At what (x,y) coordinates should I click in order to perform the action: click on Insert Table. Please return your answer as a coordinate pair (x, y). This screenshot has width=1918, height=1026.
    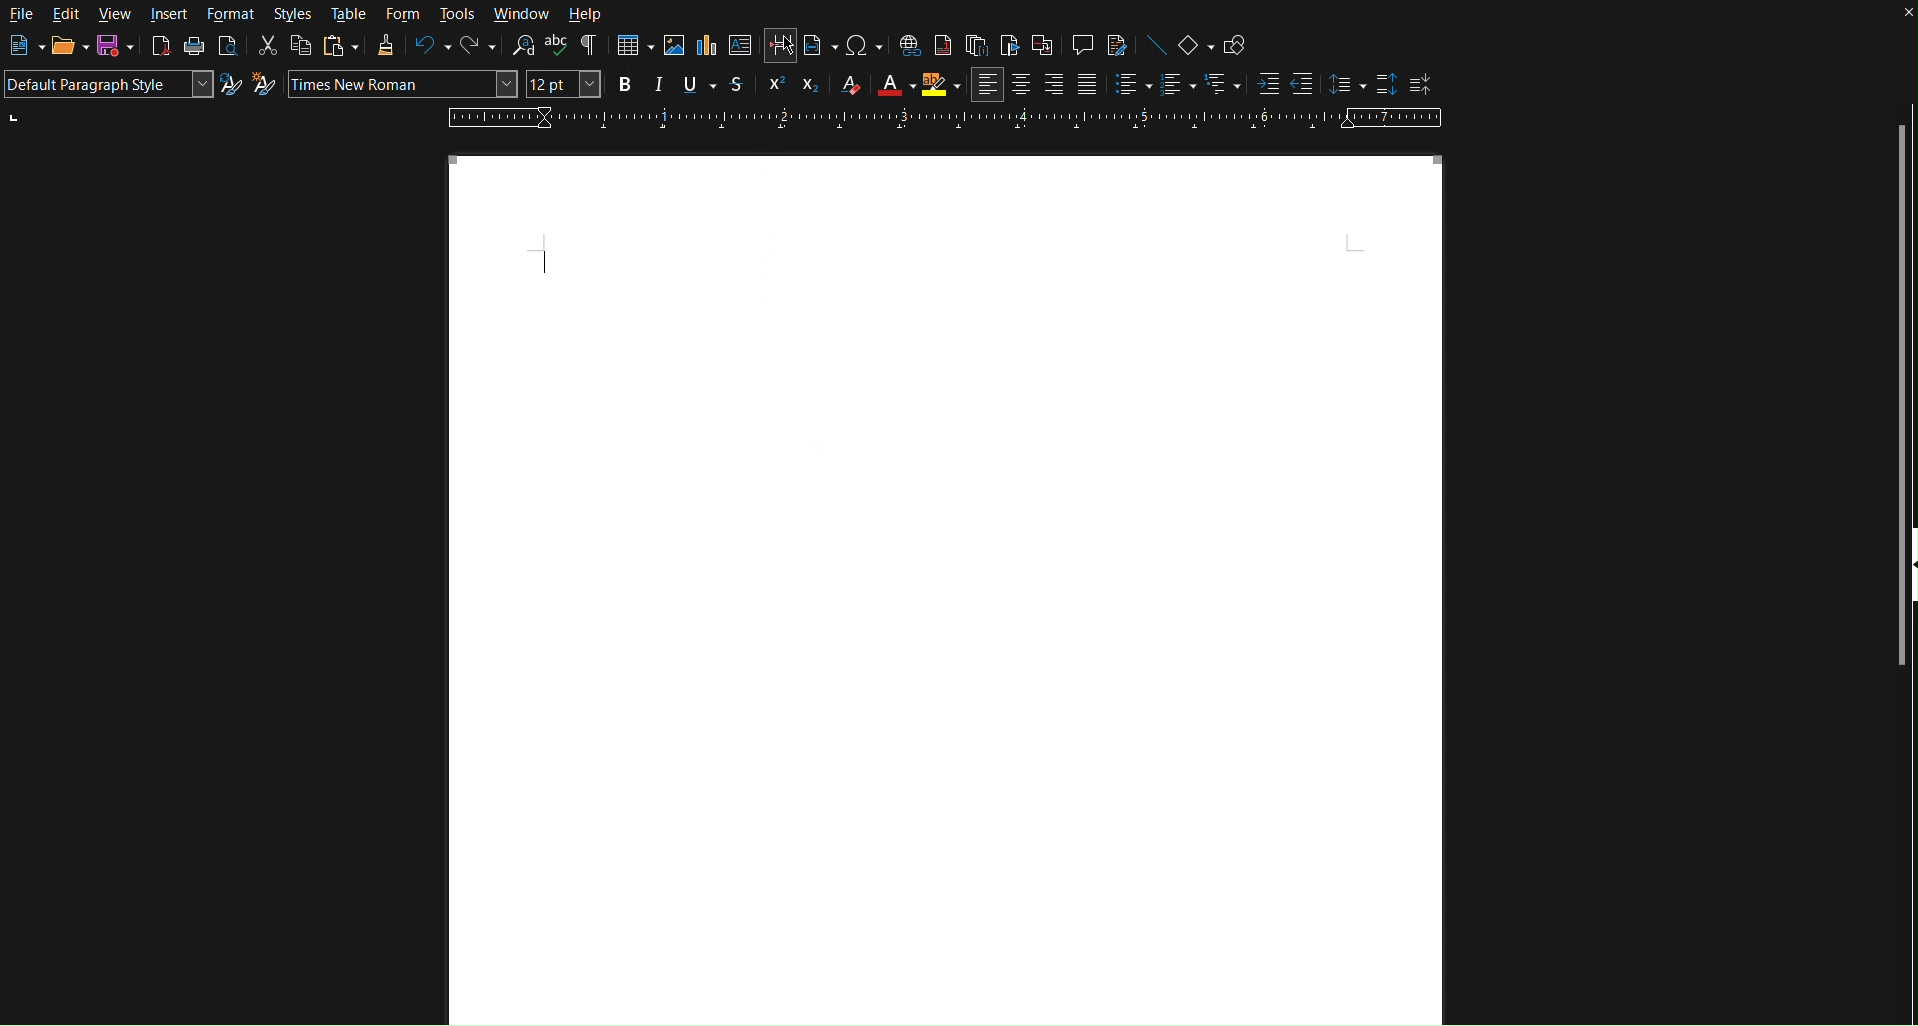
    Looking at the image, I should click on (633, 47).